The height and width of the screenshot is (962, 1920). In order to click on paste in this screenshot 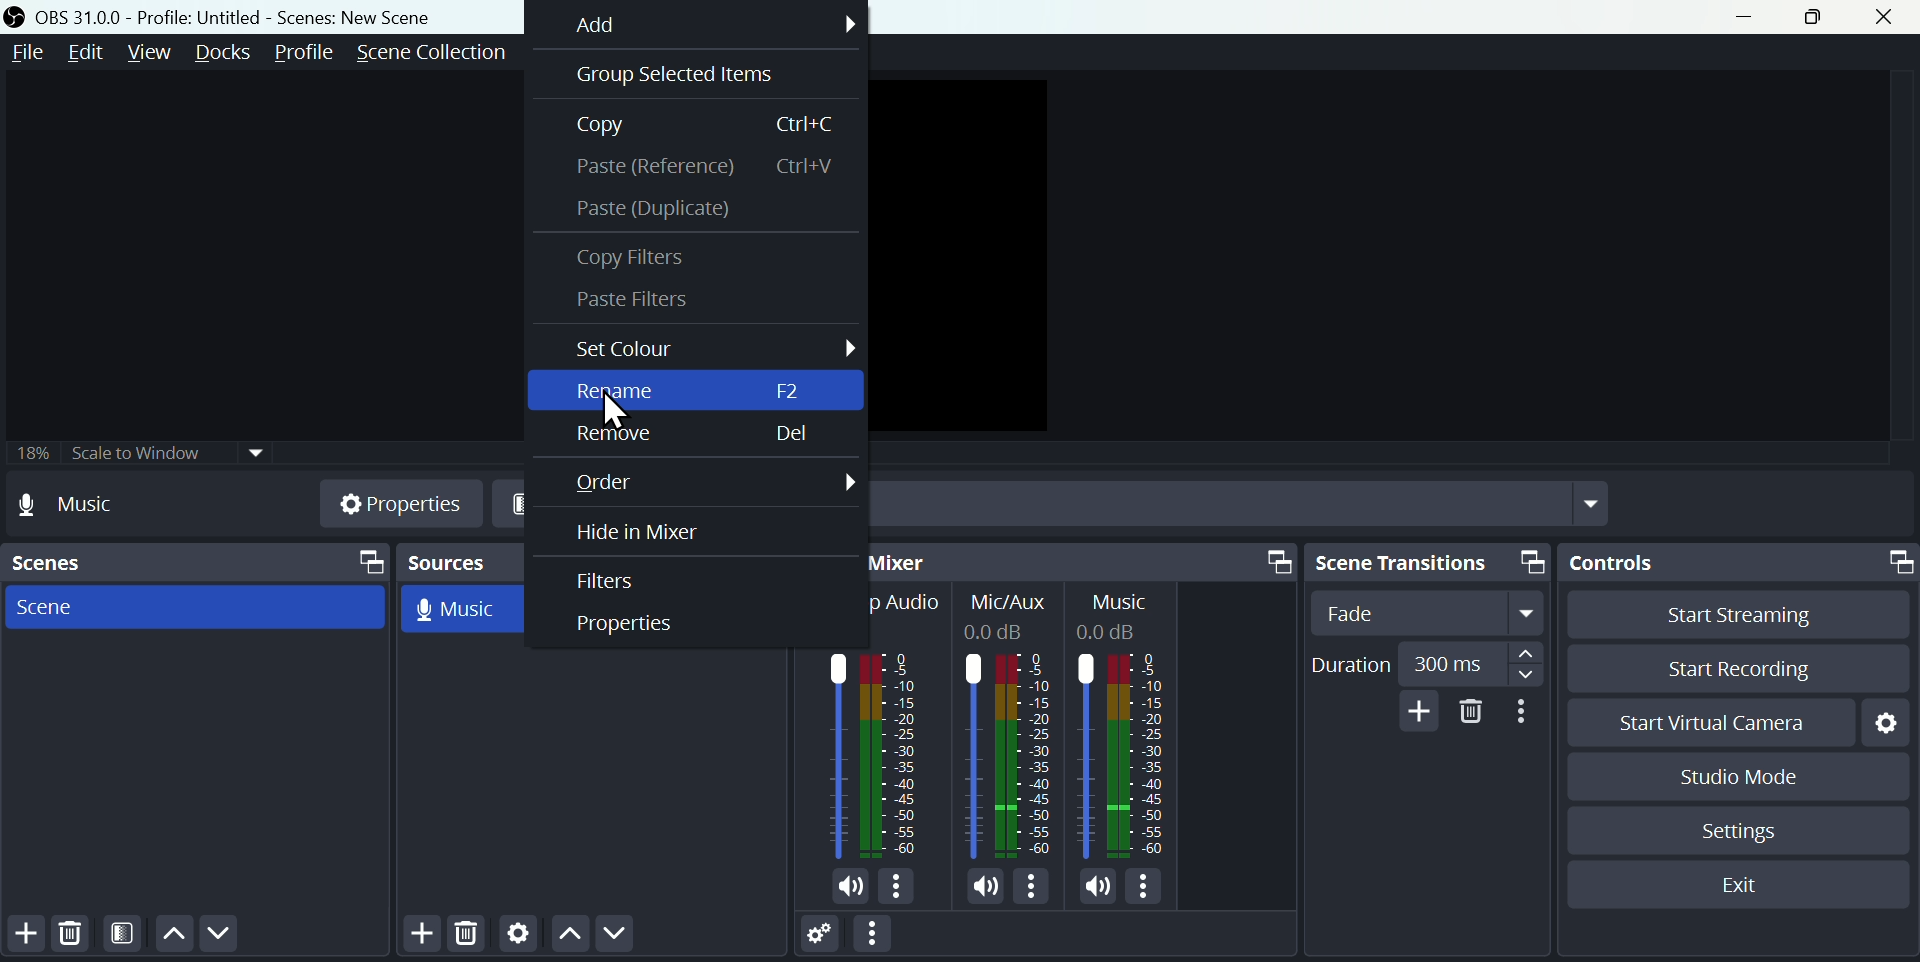, I will do `click(683, 168)`.